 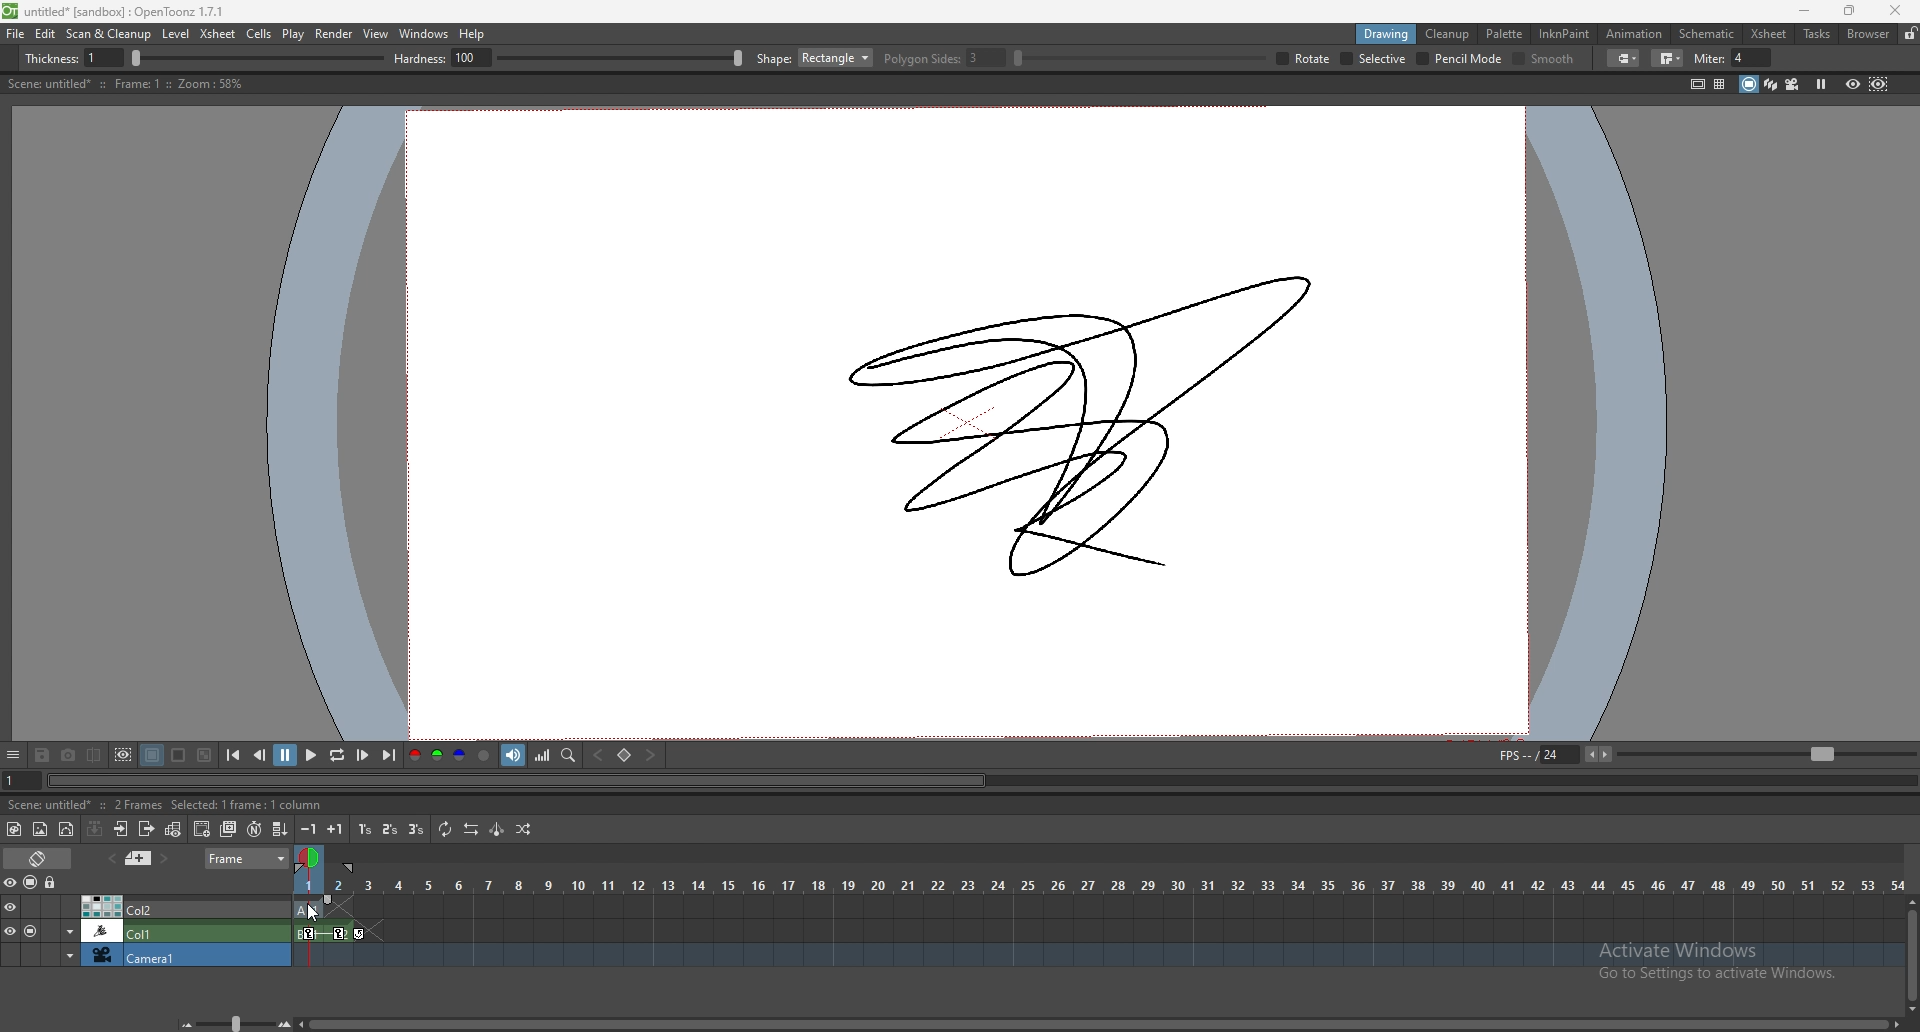 I want to click on field guide, so click(x=1720, y=84).